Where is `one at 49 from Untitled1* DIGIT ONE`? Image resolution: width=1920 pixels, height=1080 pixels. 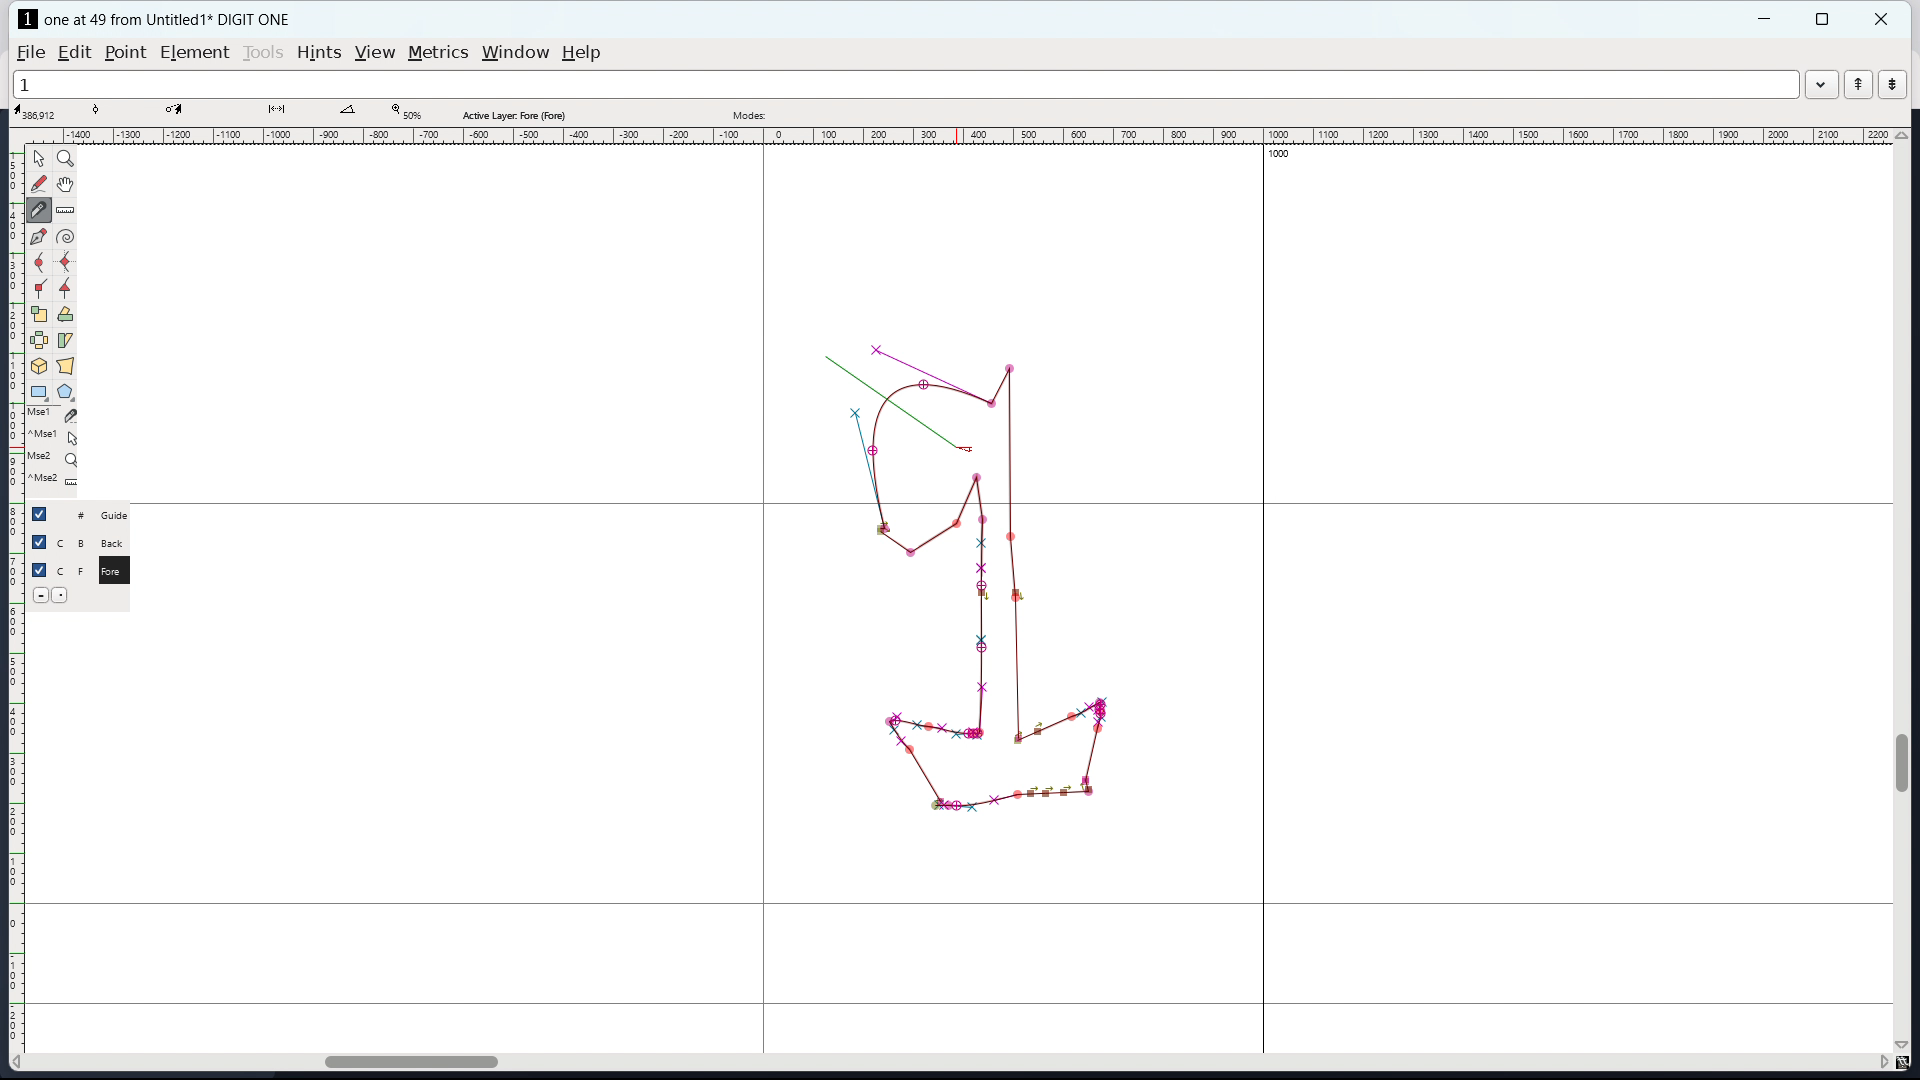 one at 49 from Untitled1* DIGIT ONE is located at coordinates (178, 19).